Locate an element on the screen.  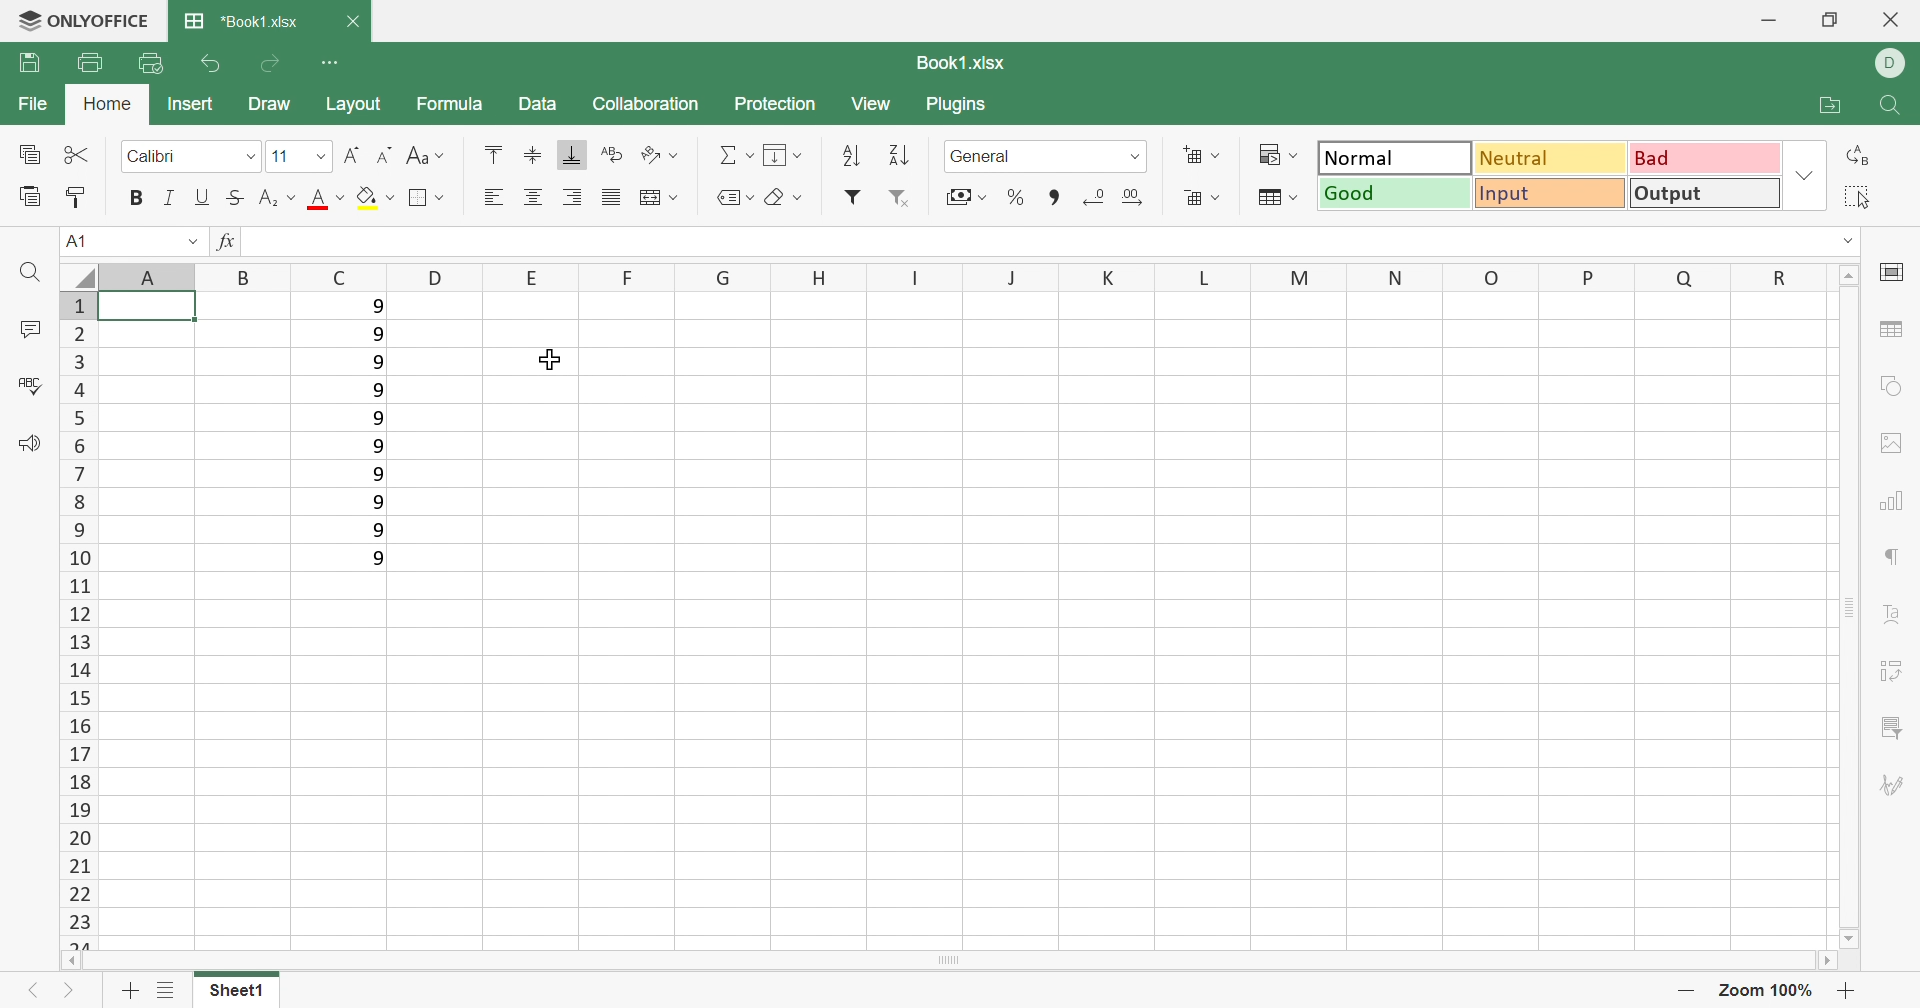
ONLYOFFICE is located at coordinates (87, 19).